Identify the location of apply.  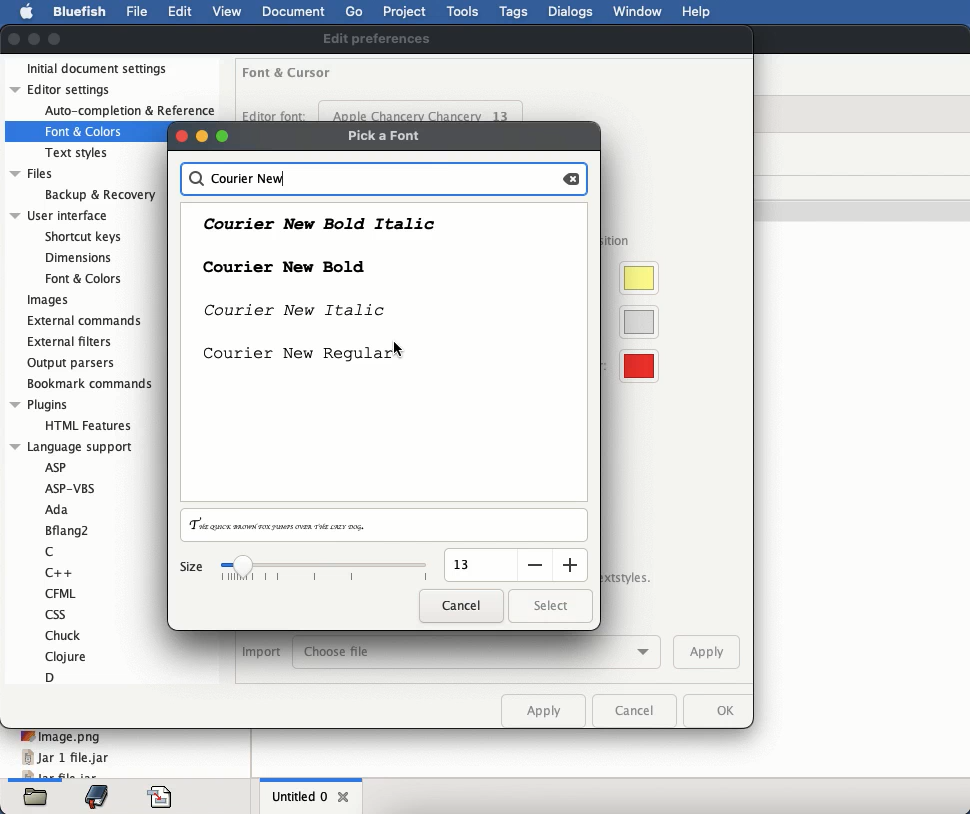
(543, 707).